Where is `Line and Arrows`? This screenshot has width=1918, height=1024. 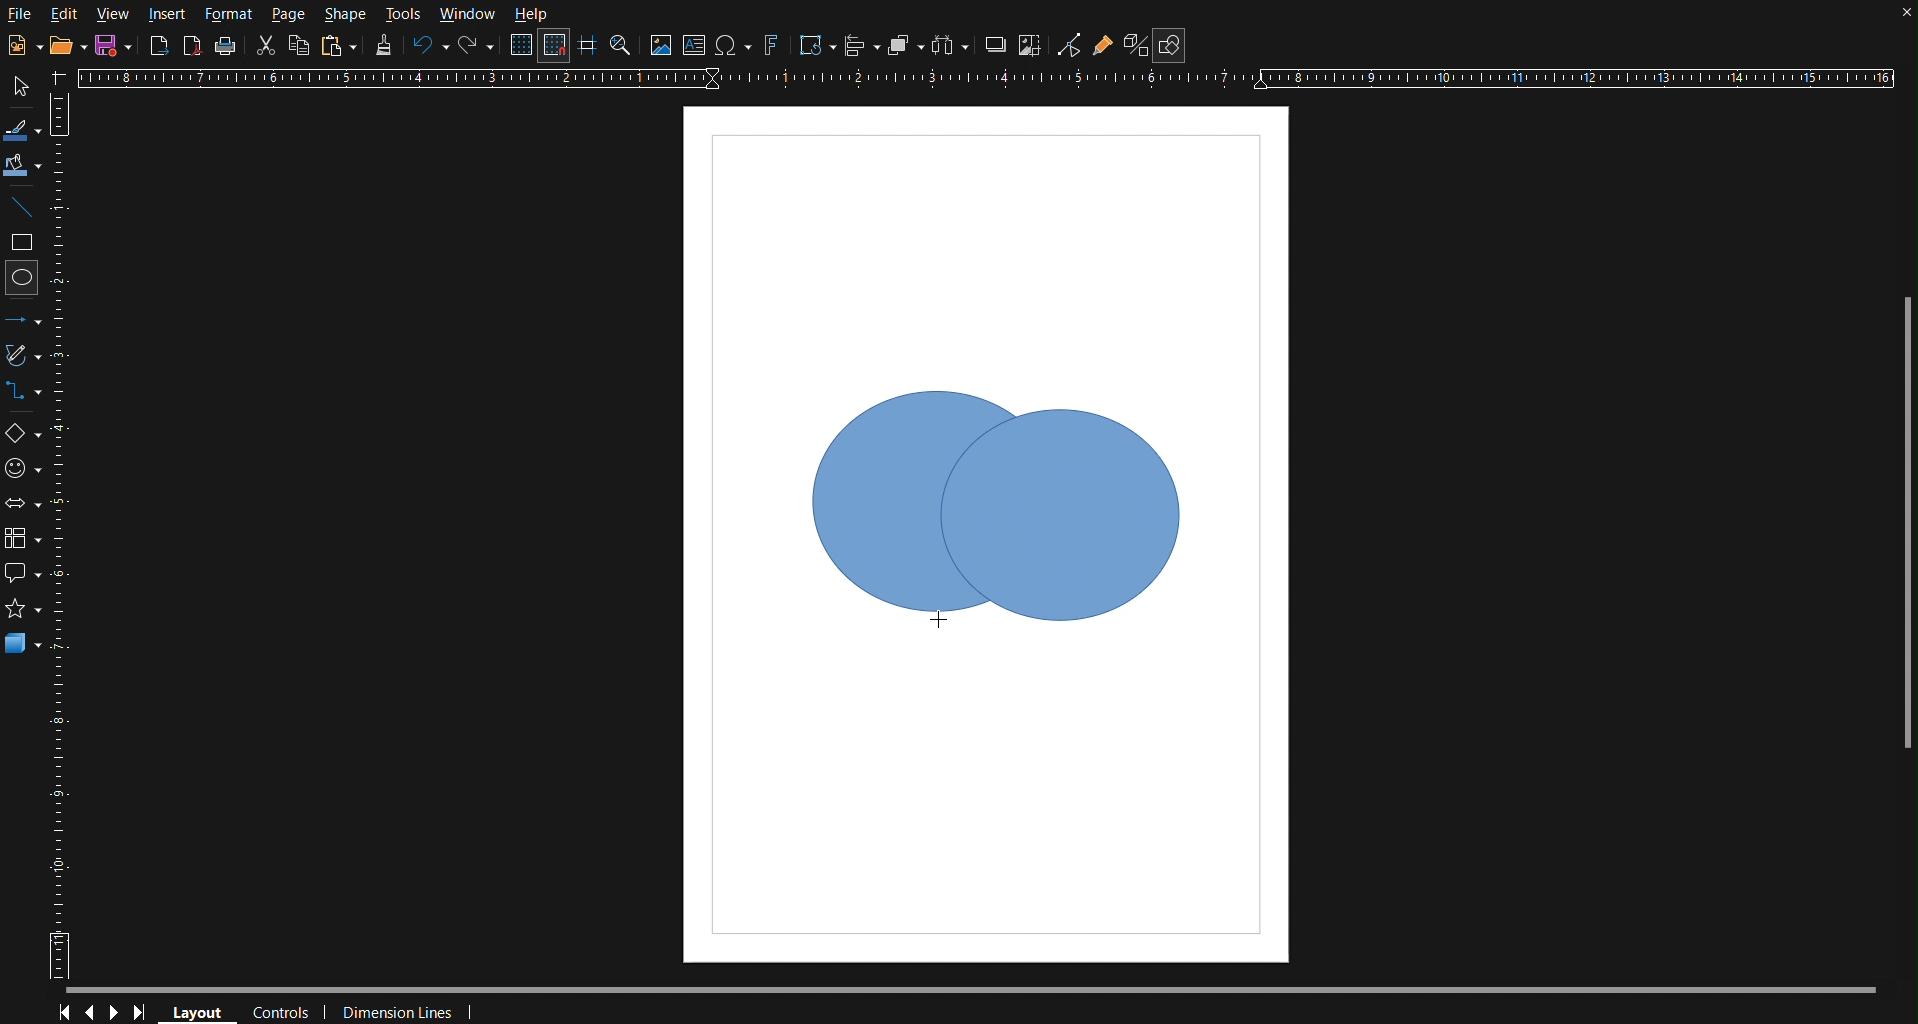 Line and Arrows is located at coordinates (23, 320).